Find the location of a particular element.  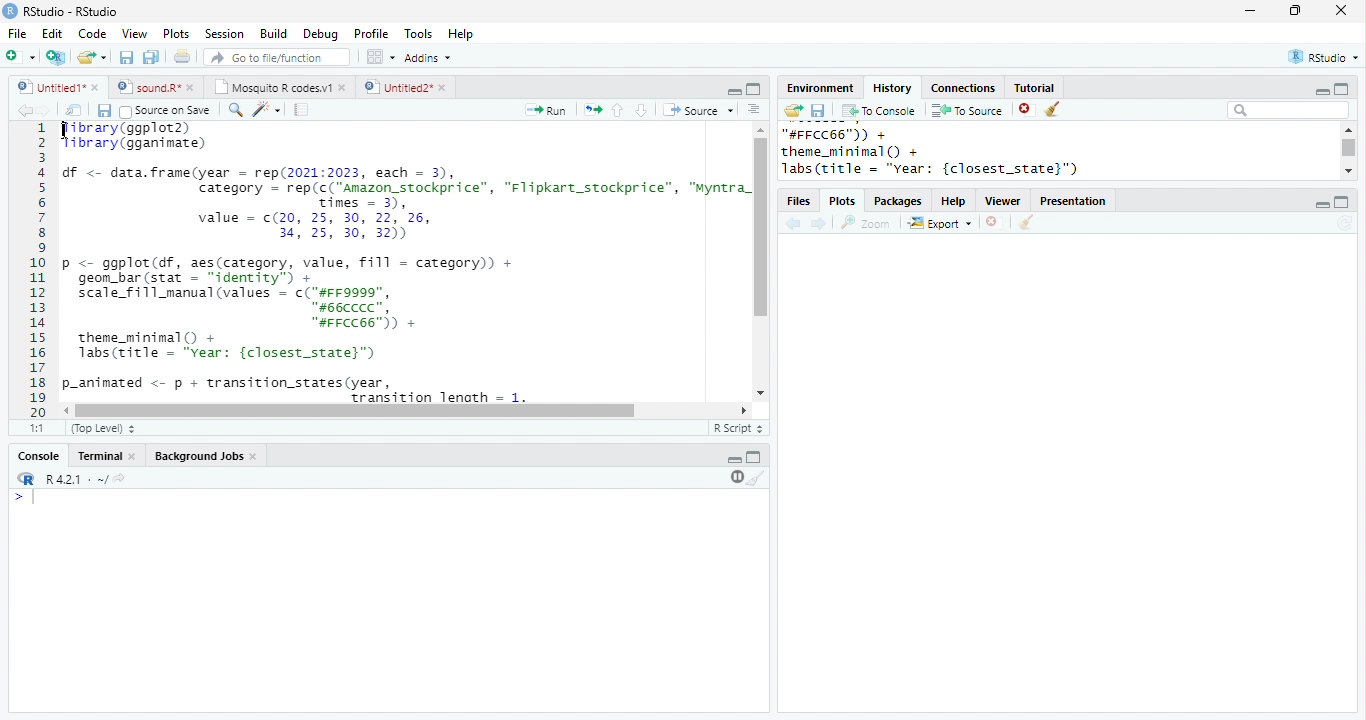

Addins is located at coordinates (428, 57).